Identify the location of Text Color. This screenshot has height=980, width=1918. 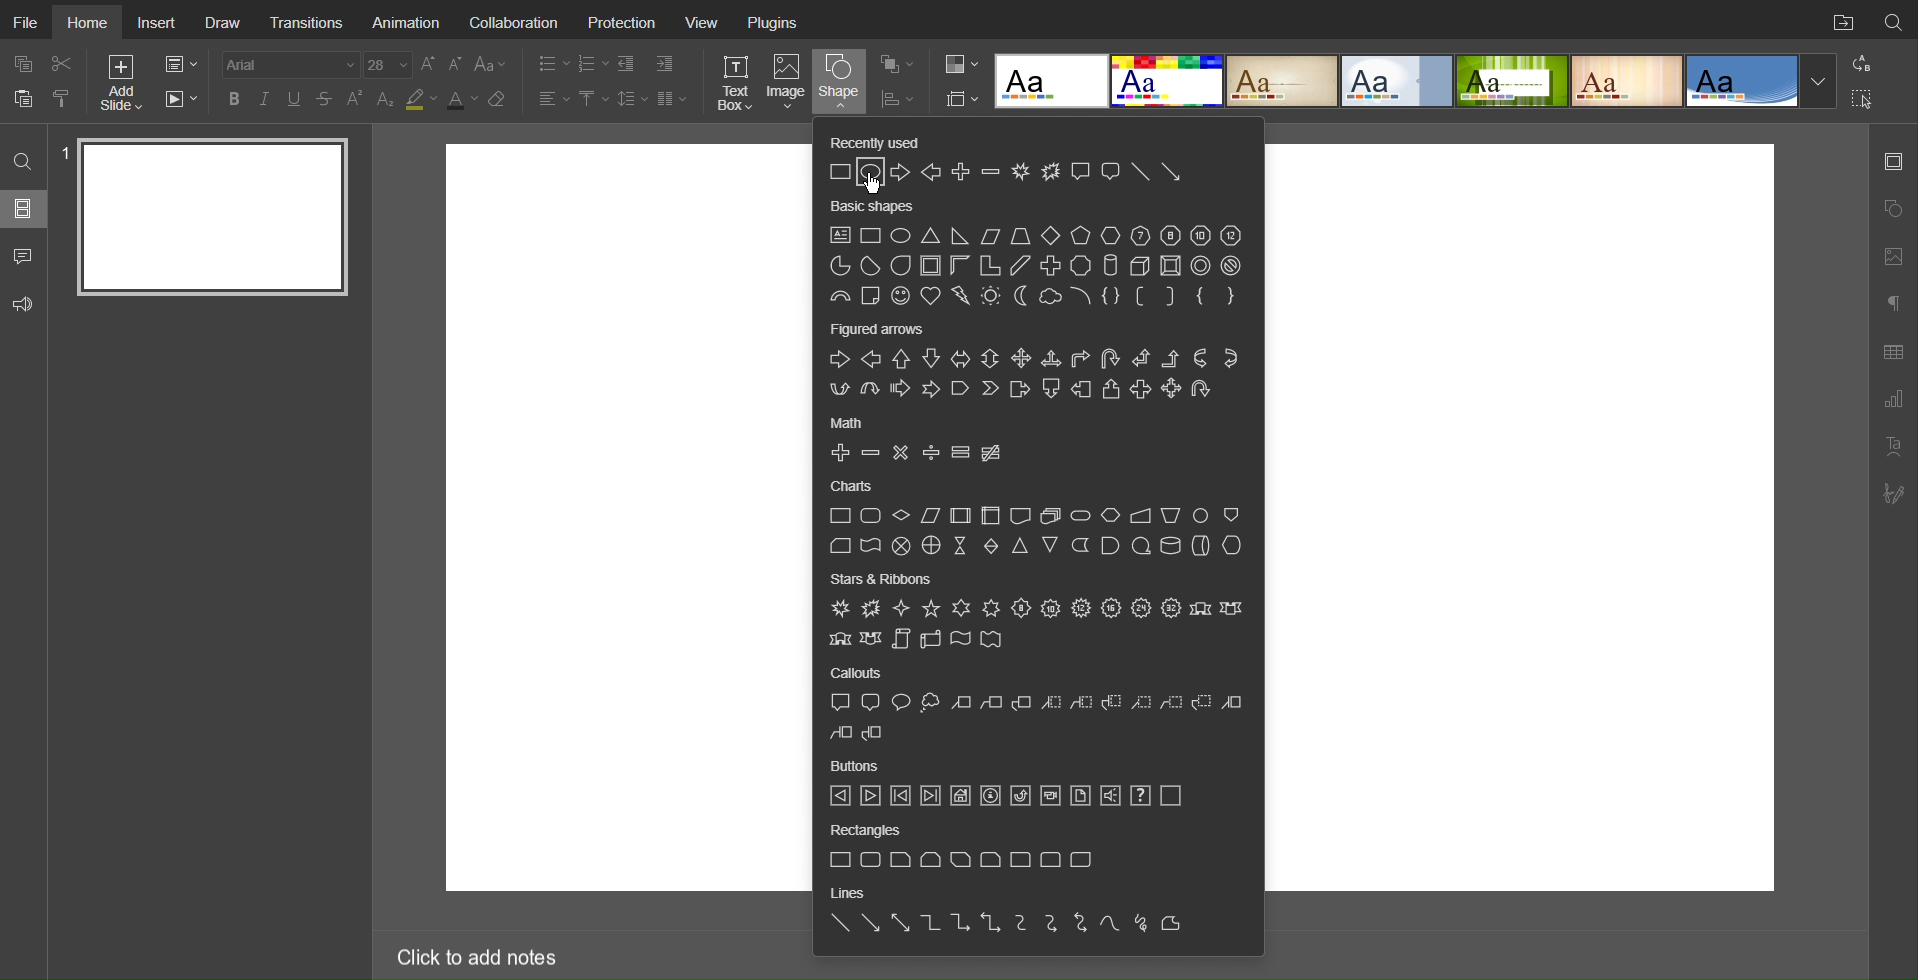
(461, 100).